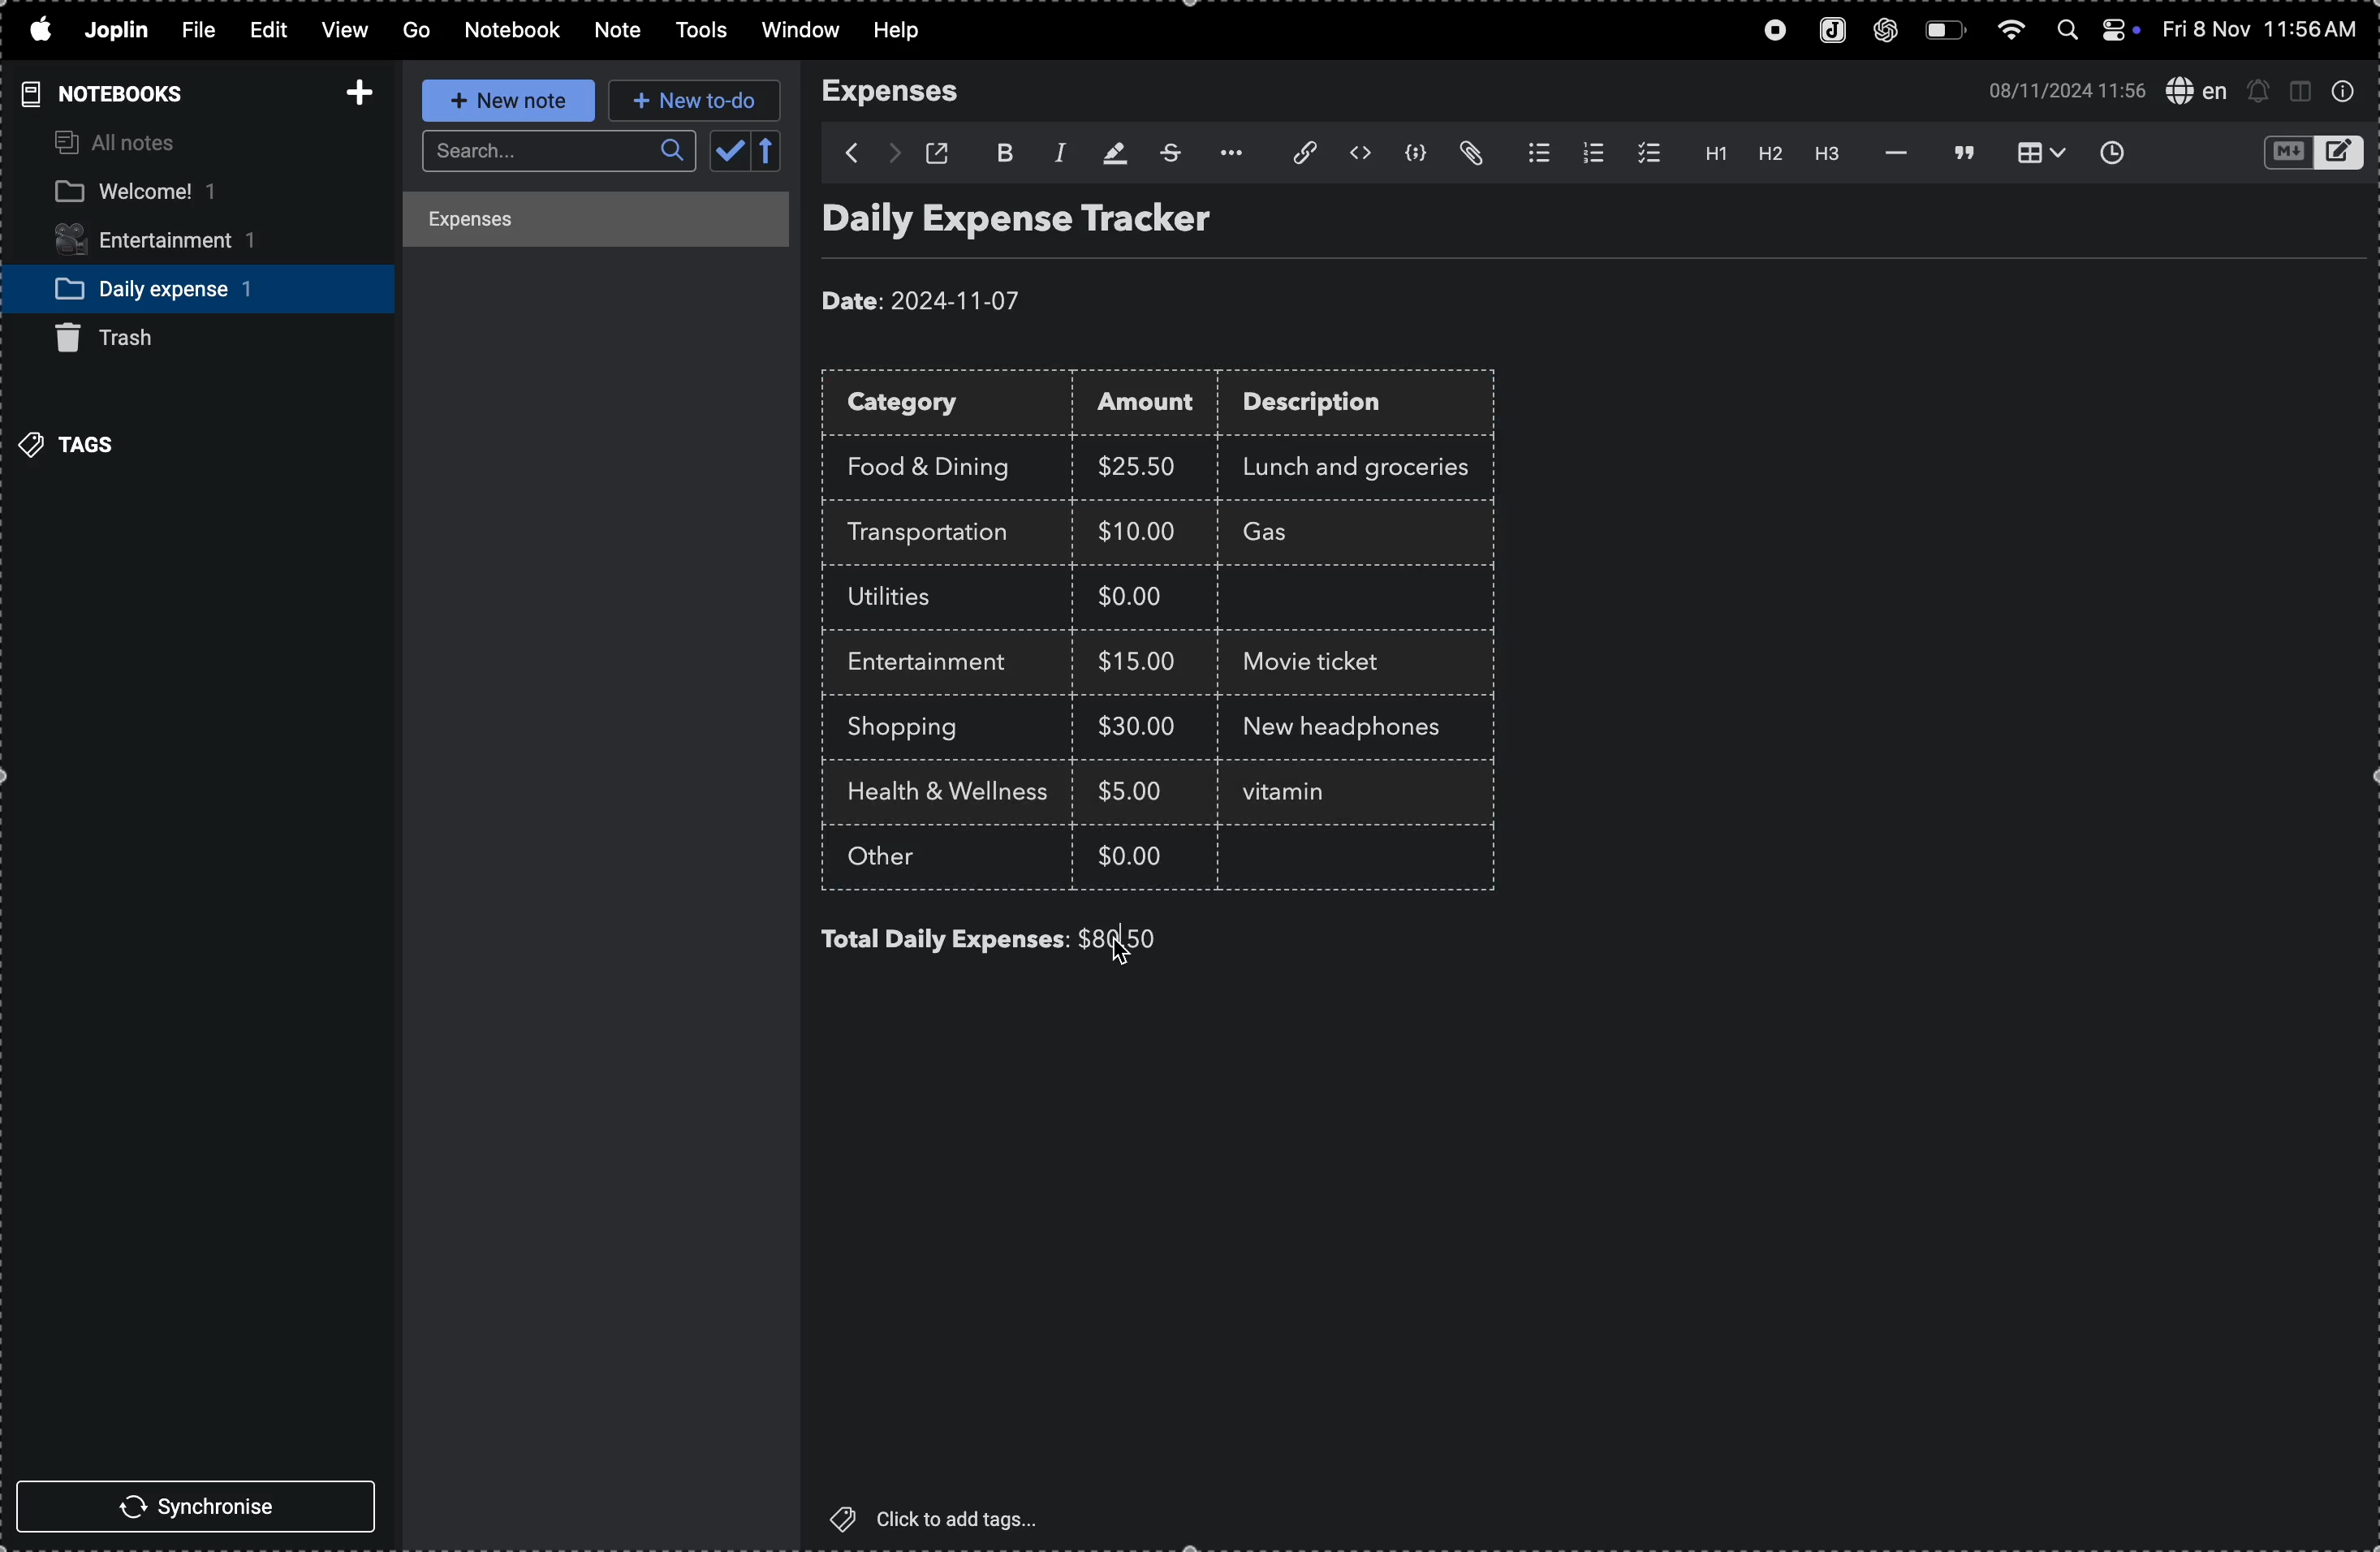 This screenshot has width=2380, height=1552. What do you see at coordinates (1644, 153) in the screenshot?
I see `checklist` at bounding box center [1644, 153].